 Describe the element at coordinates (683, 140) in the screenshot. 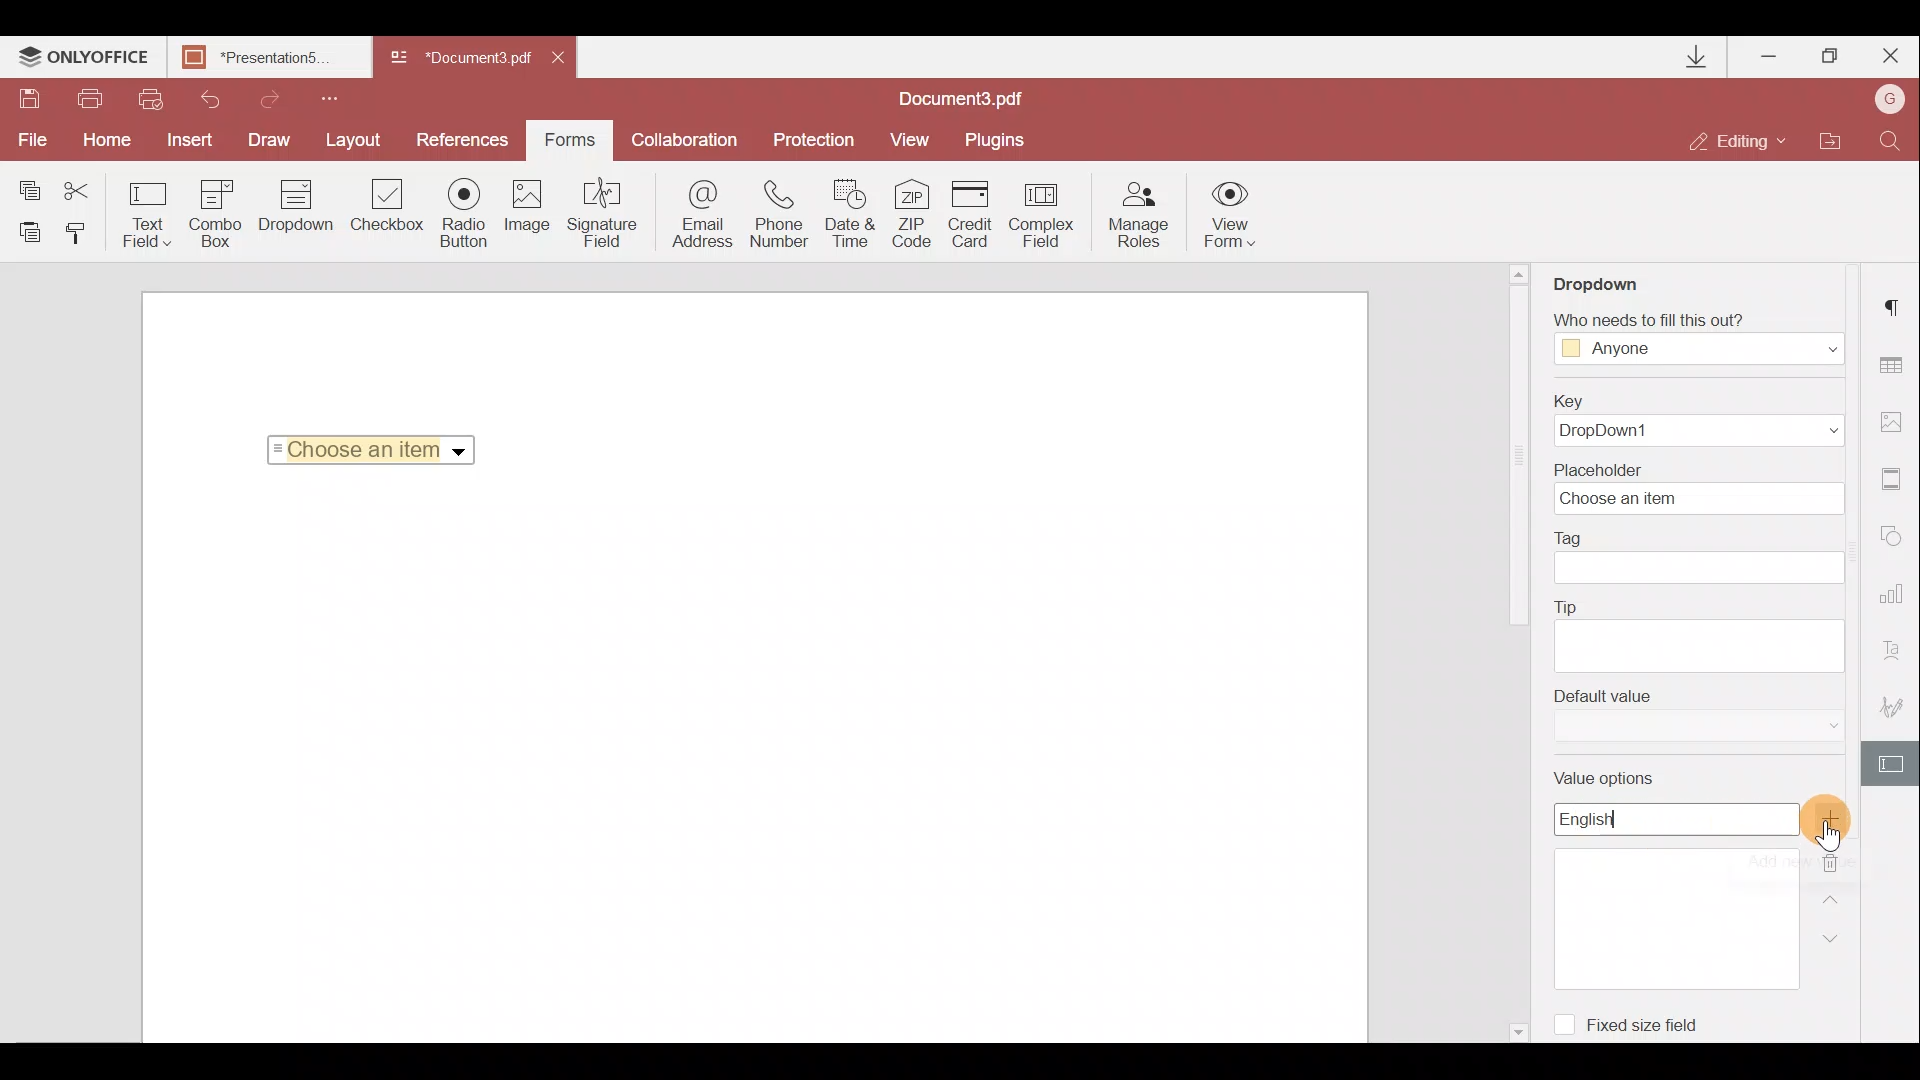

I see `Collaboration` at that location.